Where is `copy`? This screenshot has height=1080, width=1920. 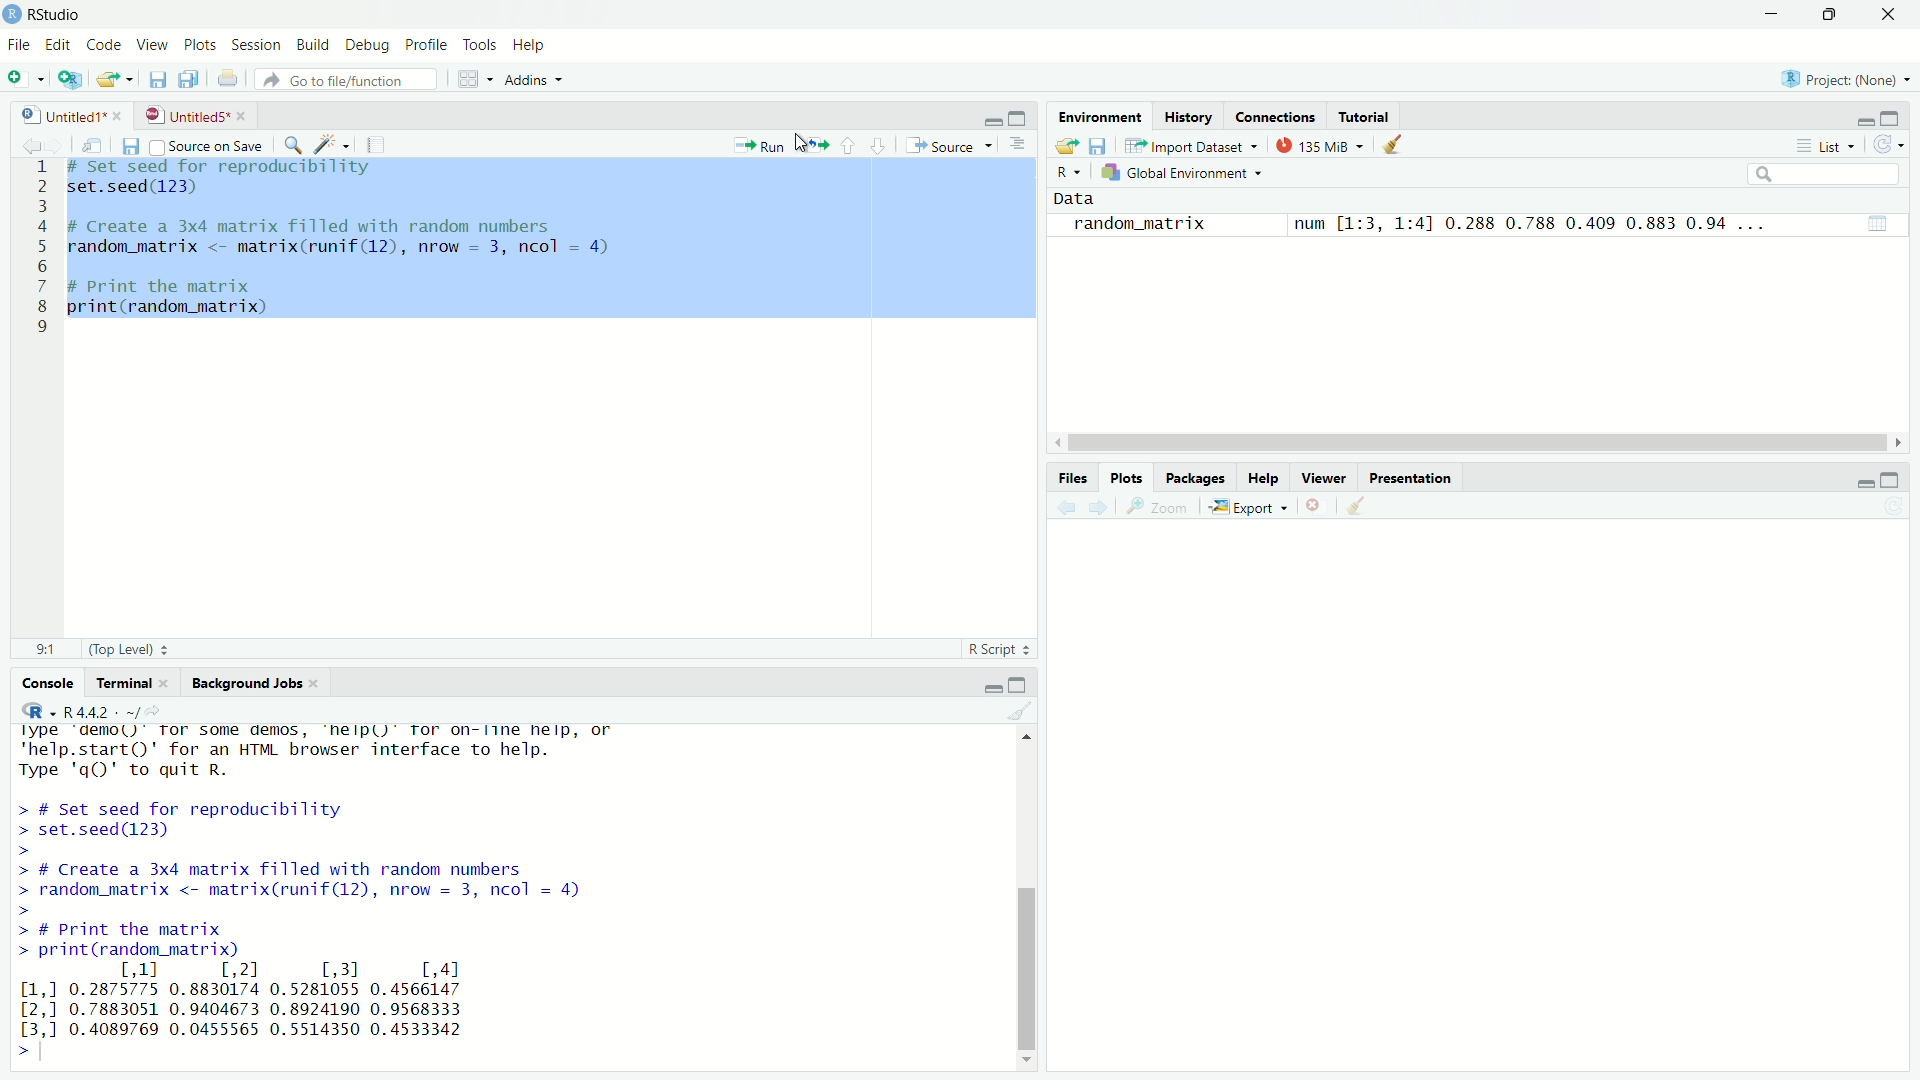 copy is located at coordinates (188, 78).